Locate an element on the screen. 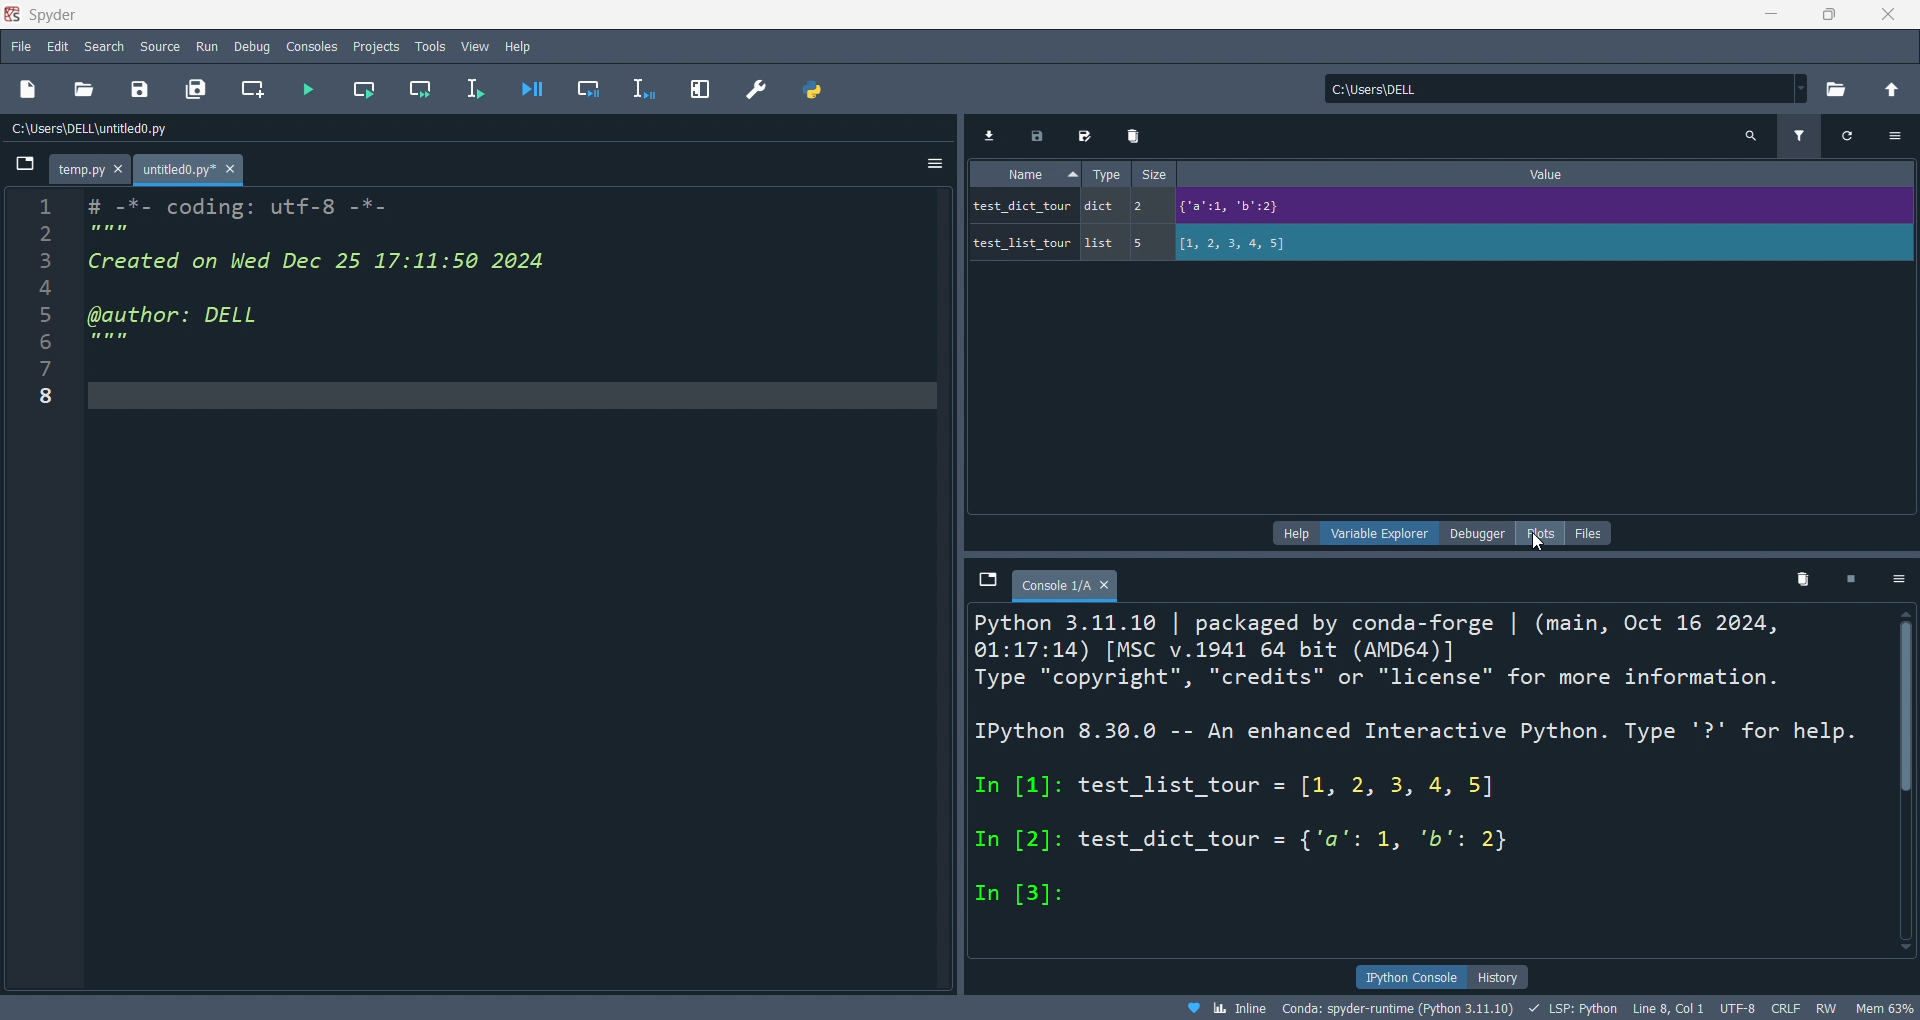 This screenshot has width=1920, height=1020. expand pane is located at coordinates (701, 90).